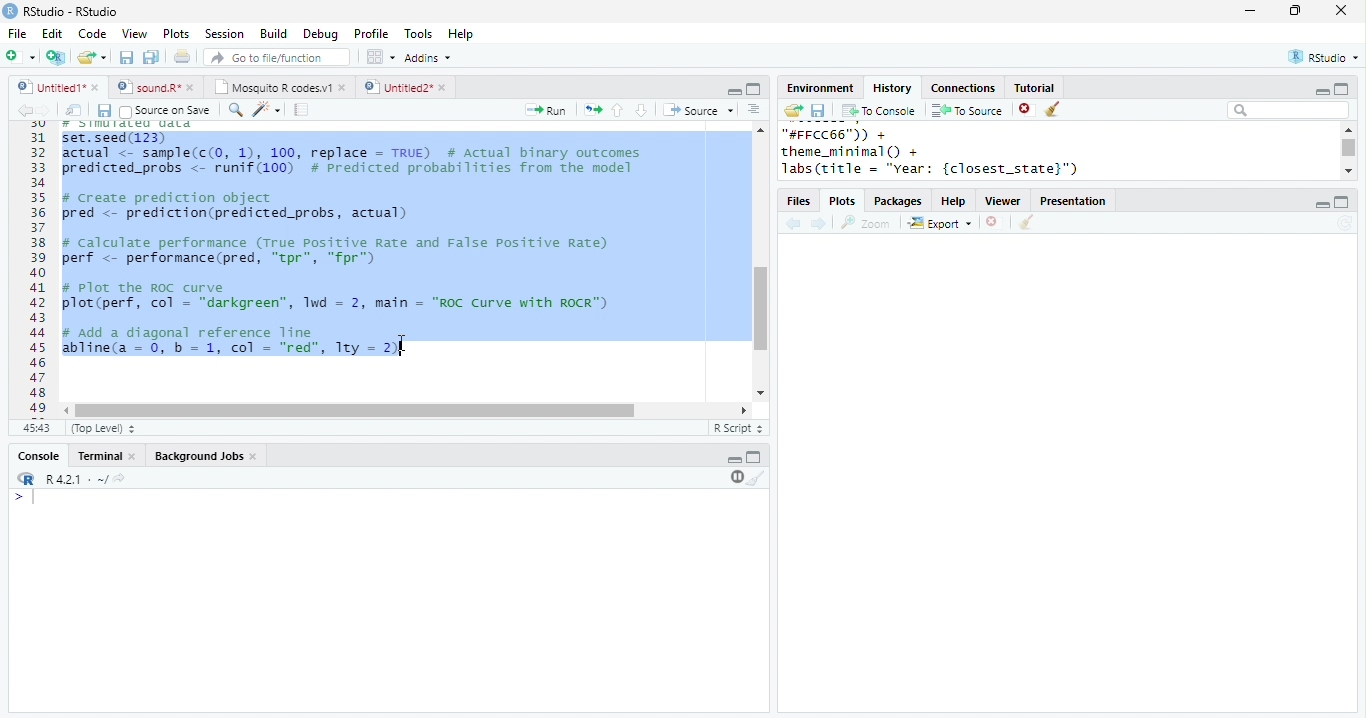 This screenshot has width=1366, height=718. What do you see at coordinates (68, 411) in the screenshot?
I see `scroll left` at bounding box center [68, 411].